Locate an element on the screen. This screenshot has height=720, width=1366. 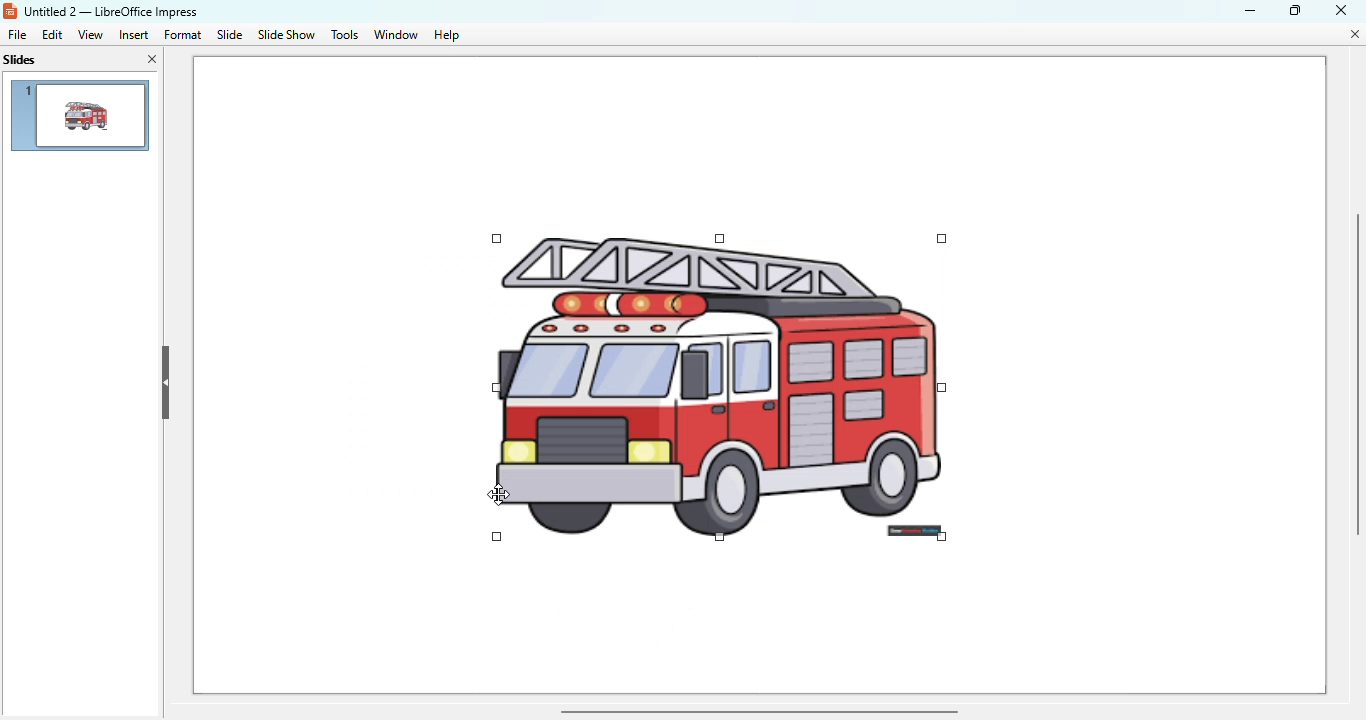
corner handles is located at coordinates (941, 238).